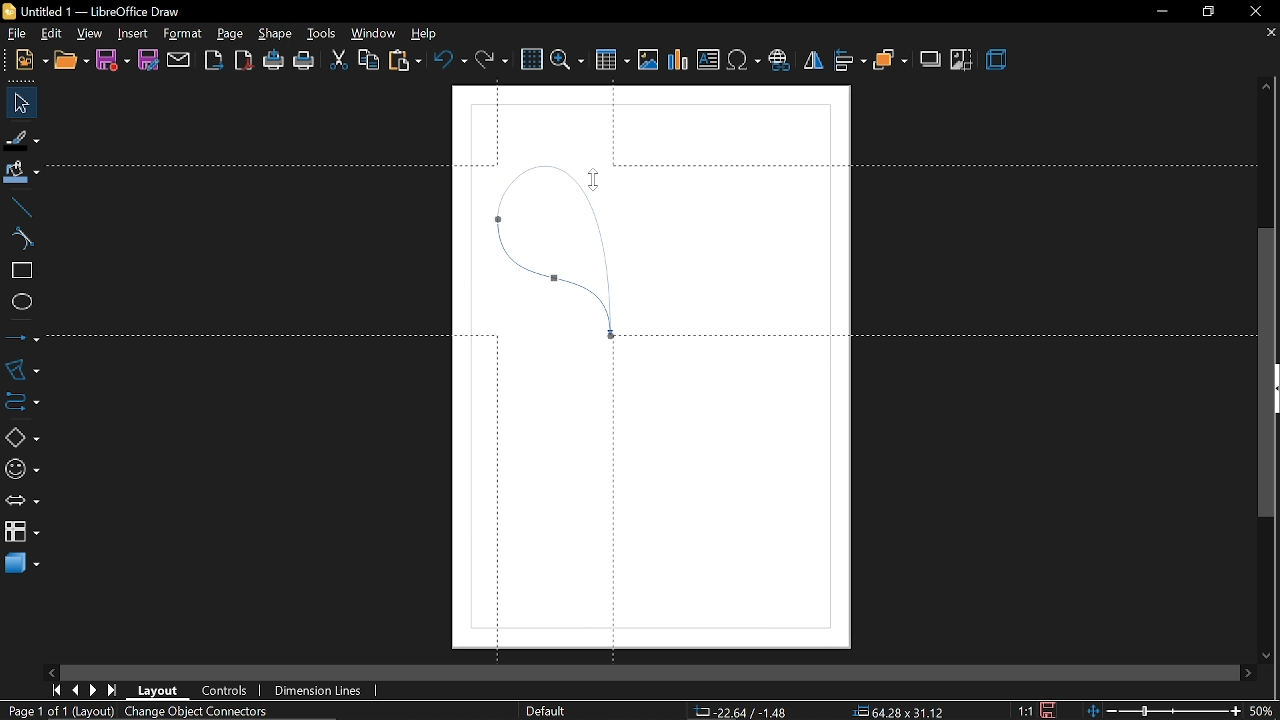 This screenshot has height=720, width=1280. Describe the element at coordinates (51, 671) in the screenshot. I see `move left` at that location.